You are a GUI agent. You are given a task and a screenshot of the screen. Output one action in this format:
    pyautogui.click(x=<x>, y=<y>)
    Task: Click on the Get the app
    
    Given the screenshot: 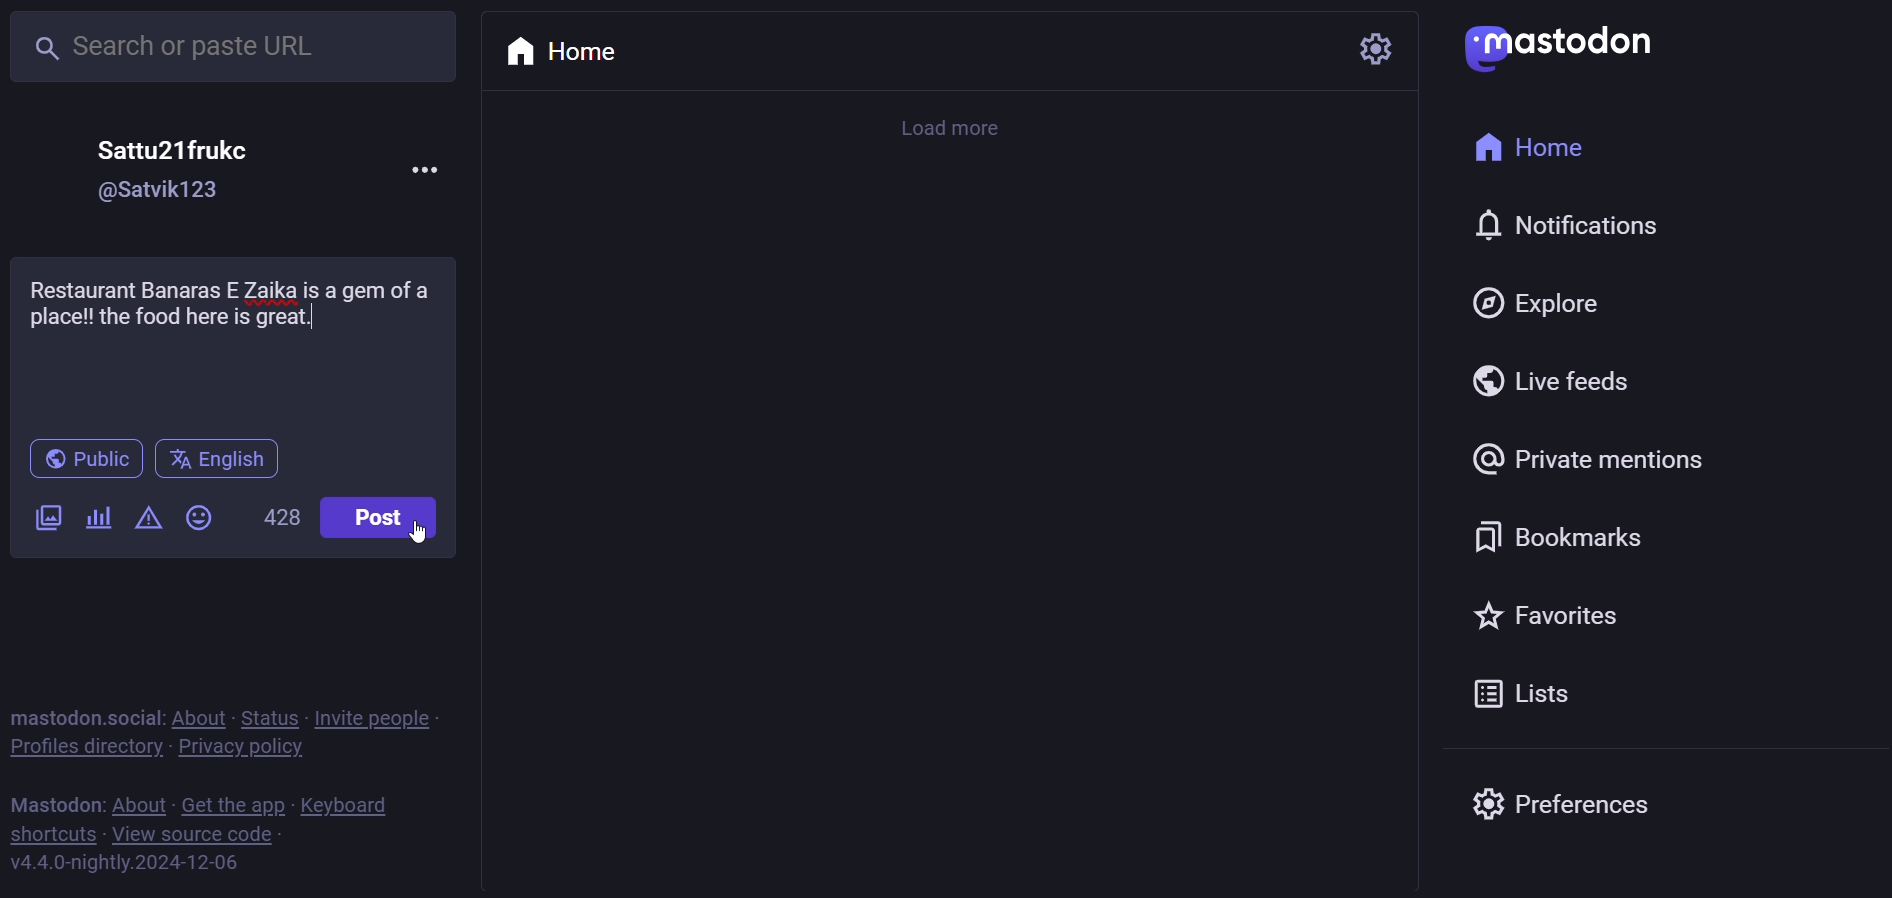 What is the action you would take?
    pyautogui.click(x=232, y=801)
    